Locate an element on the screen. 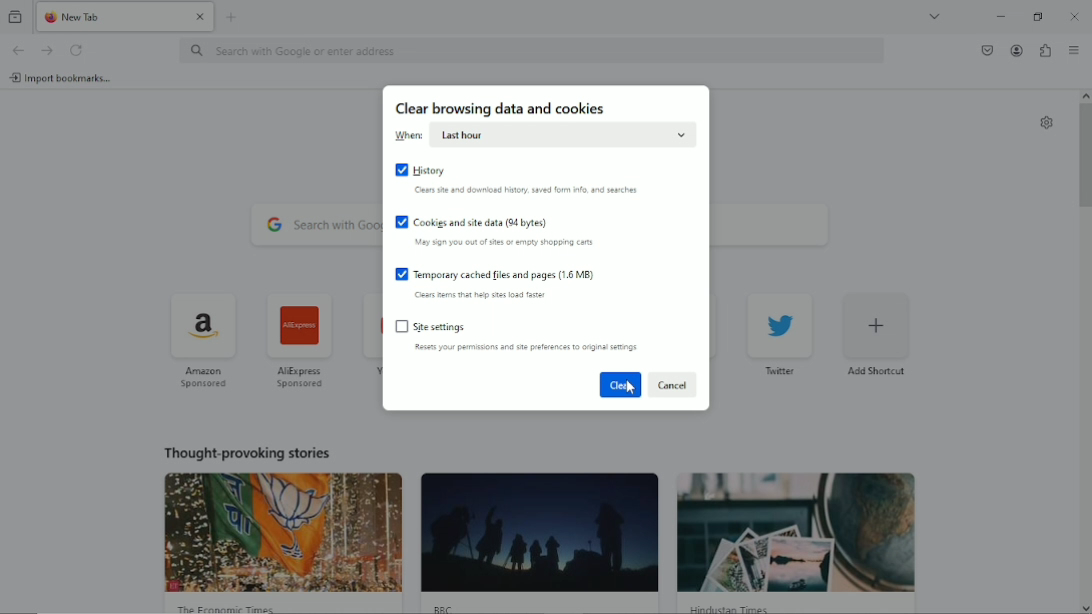 This screenshot has width=1092, height=614. History is located at coordinates (421, 170).